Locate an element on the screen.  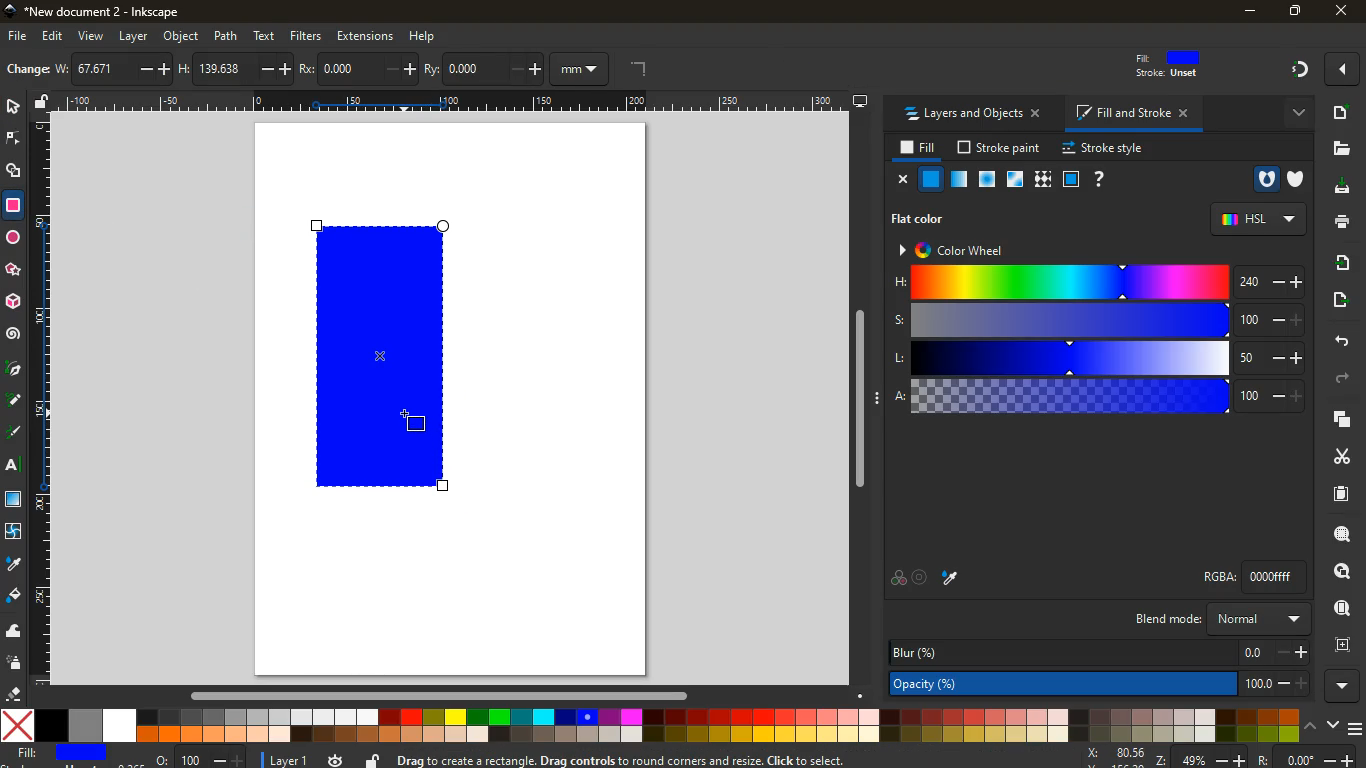
 is located at coordinates (857, 399).